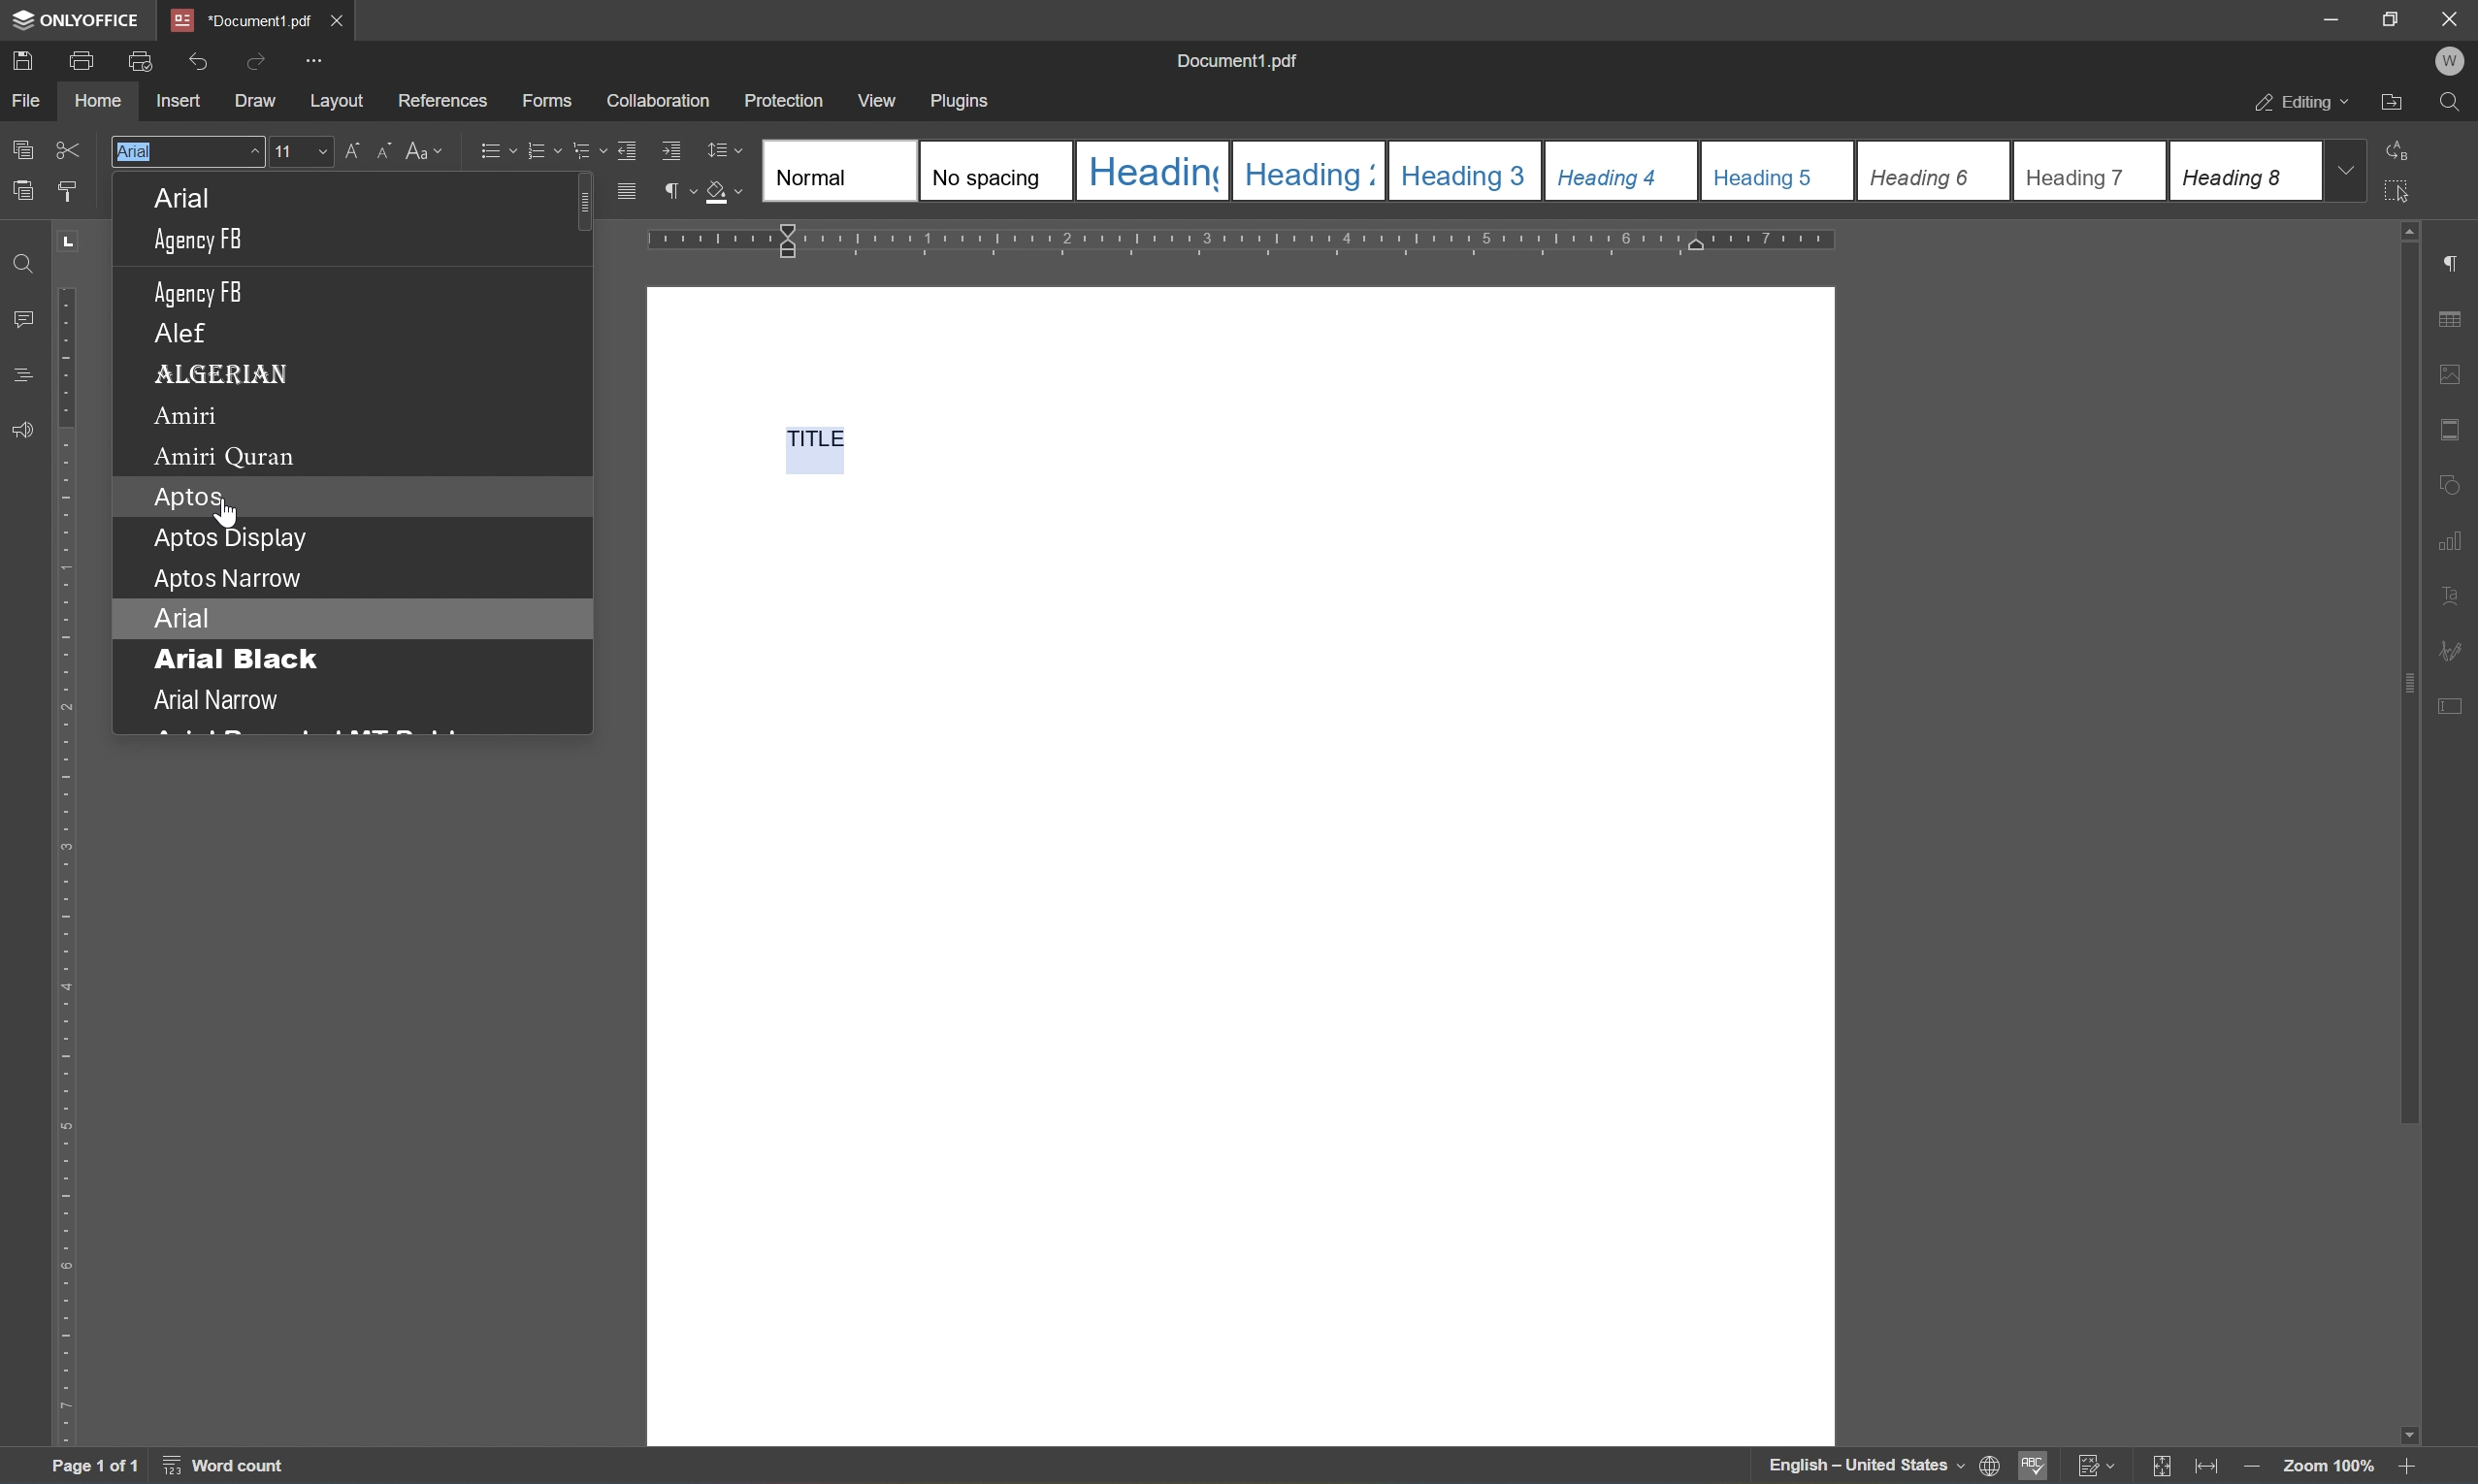 This screenshot has height=1484, width=2478. I want to click on home, so click(101, 98).